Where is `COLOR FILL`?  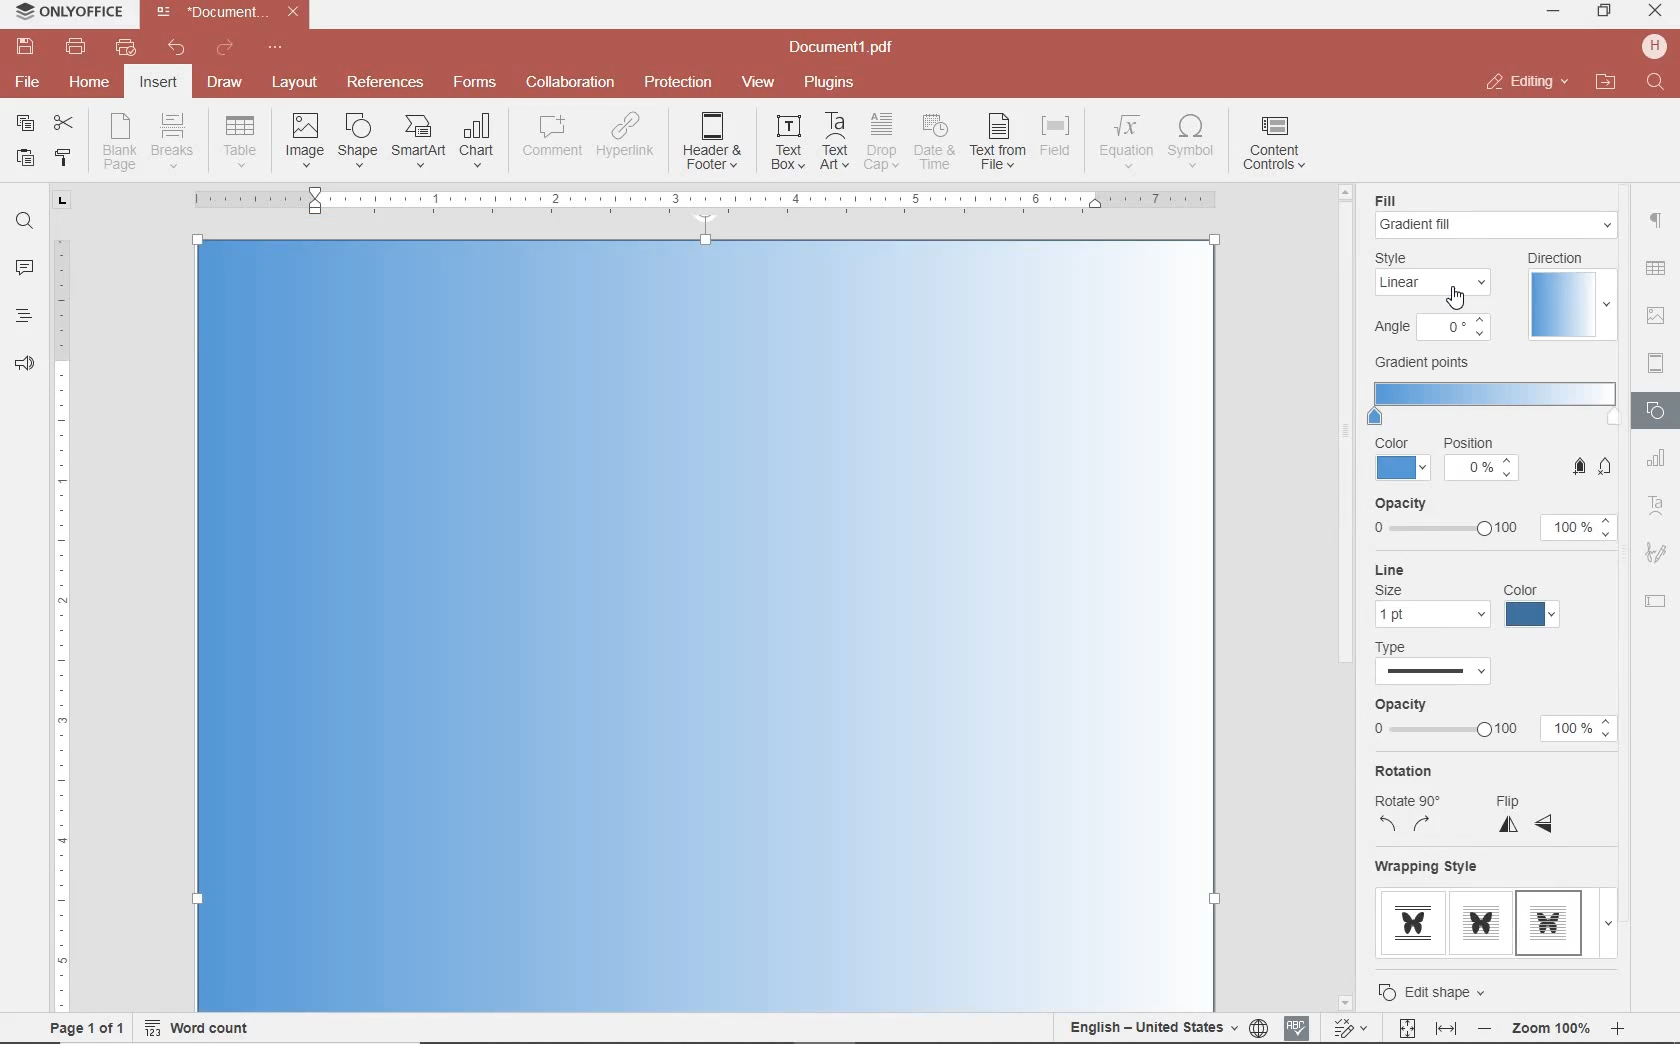
COLOR FILL is located at coordinates (1430, 261).